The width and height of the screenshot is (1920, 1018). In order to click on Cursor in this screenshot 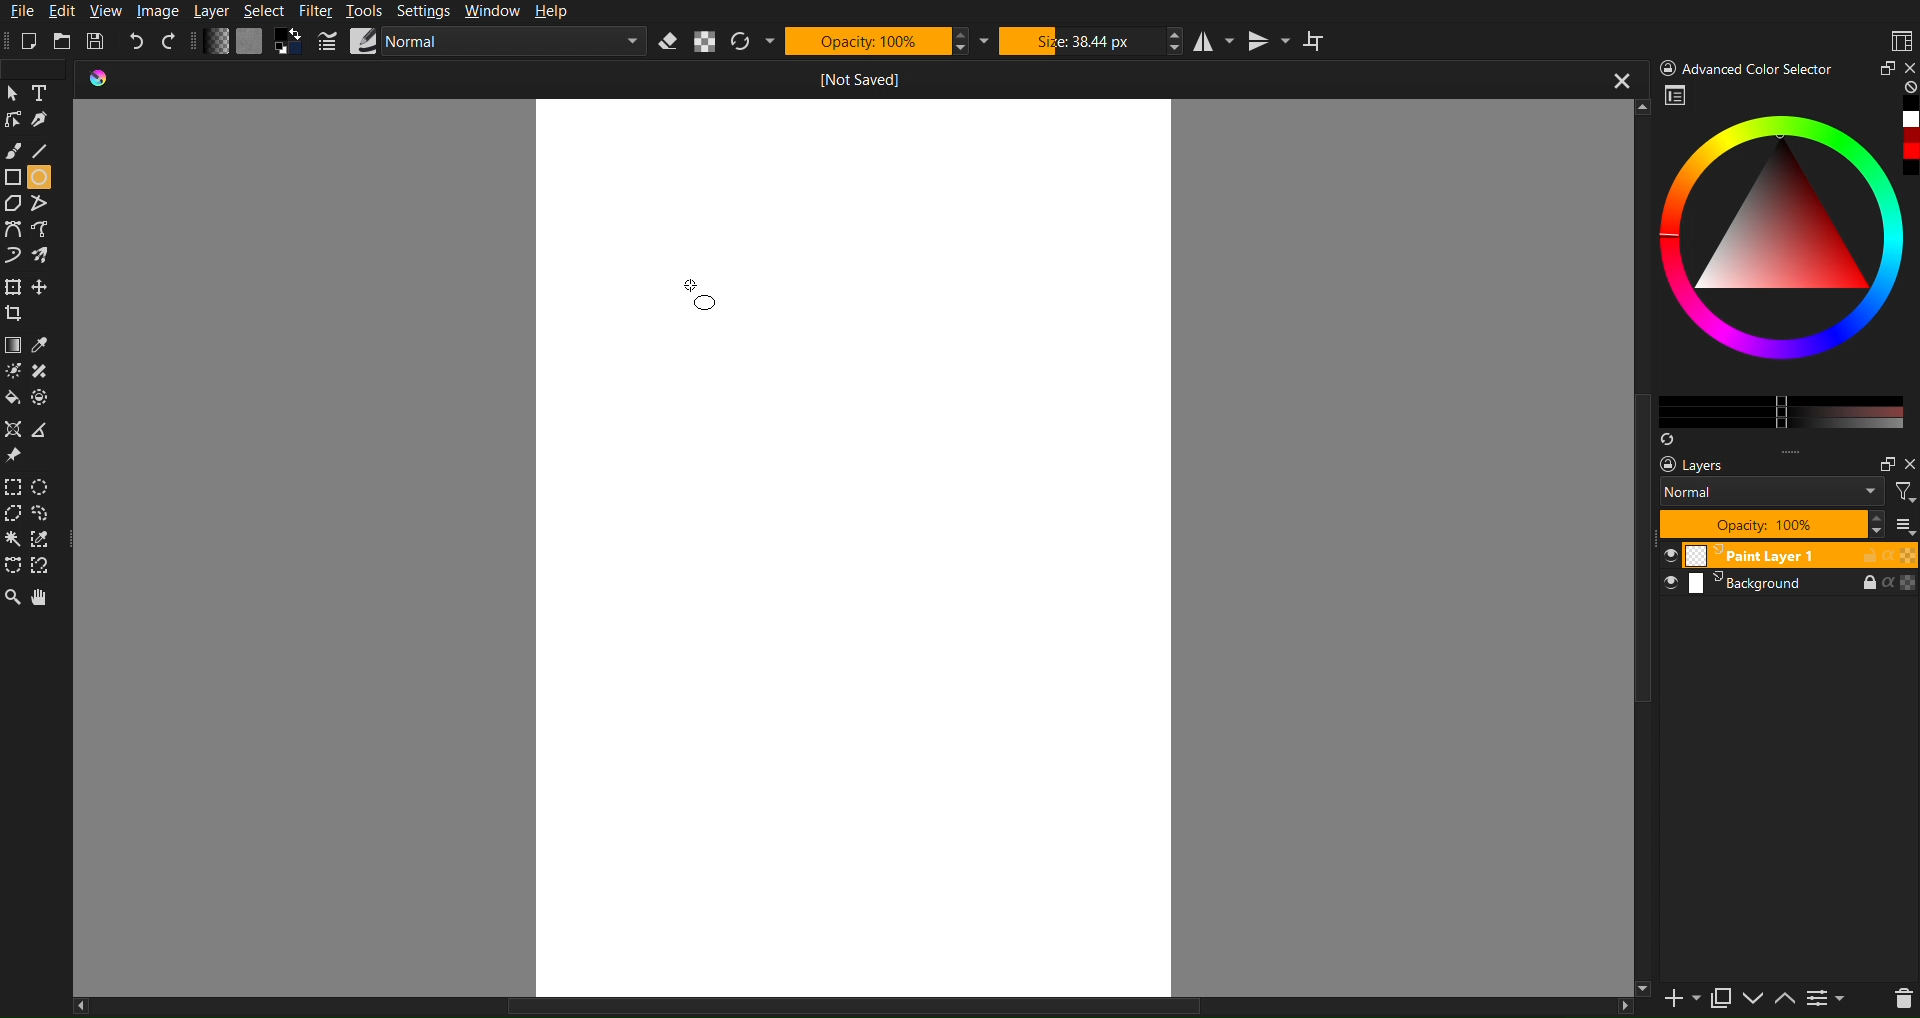, I will do `click(12, 95)`.